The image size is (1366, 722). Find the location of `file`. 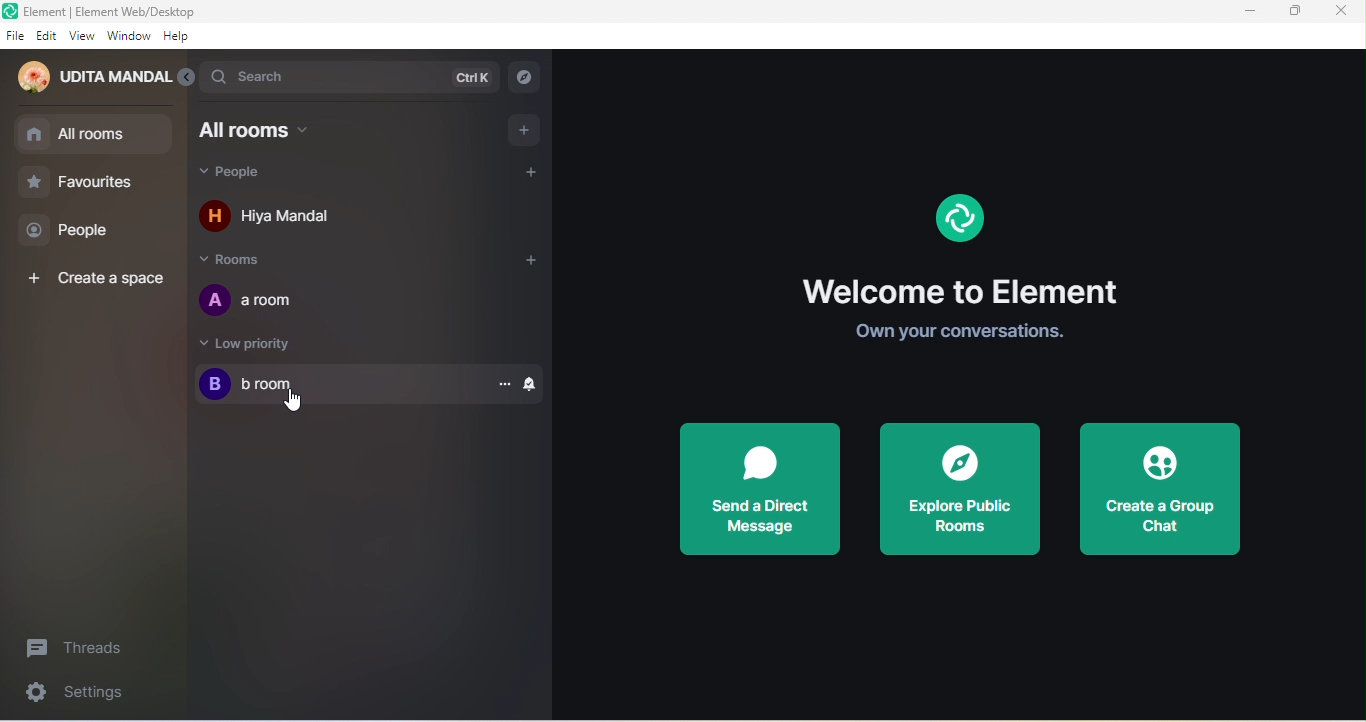

file is located at coordinates (15, 37).